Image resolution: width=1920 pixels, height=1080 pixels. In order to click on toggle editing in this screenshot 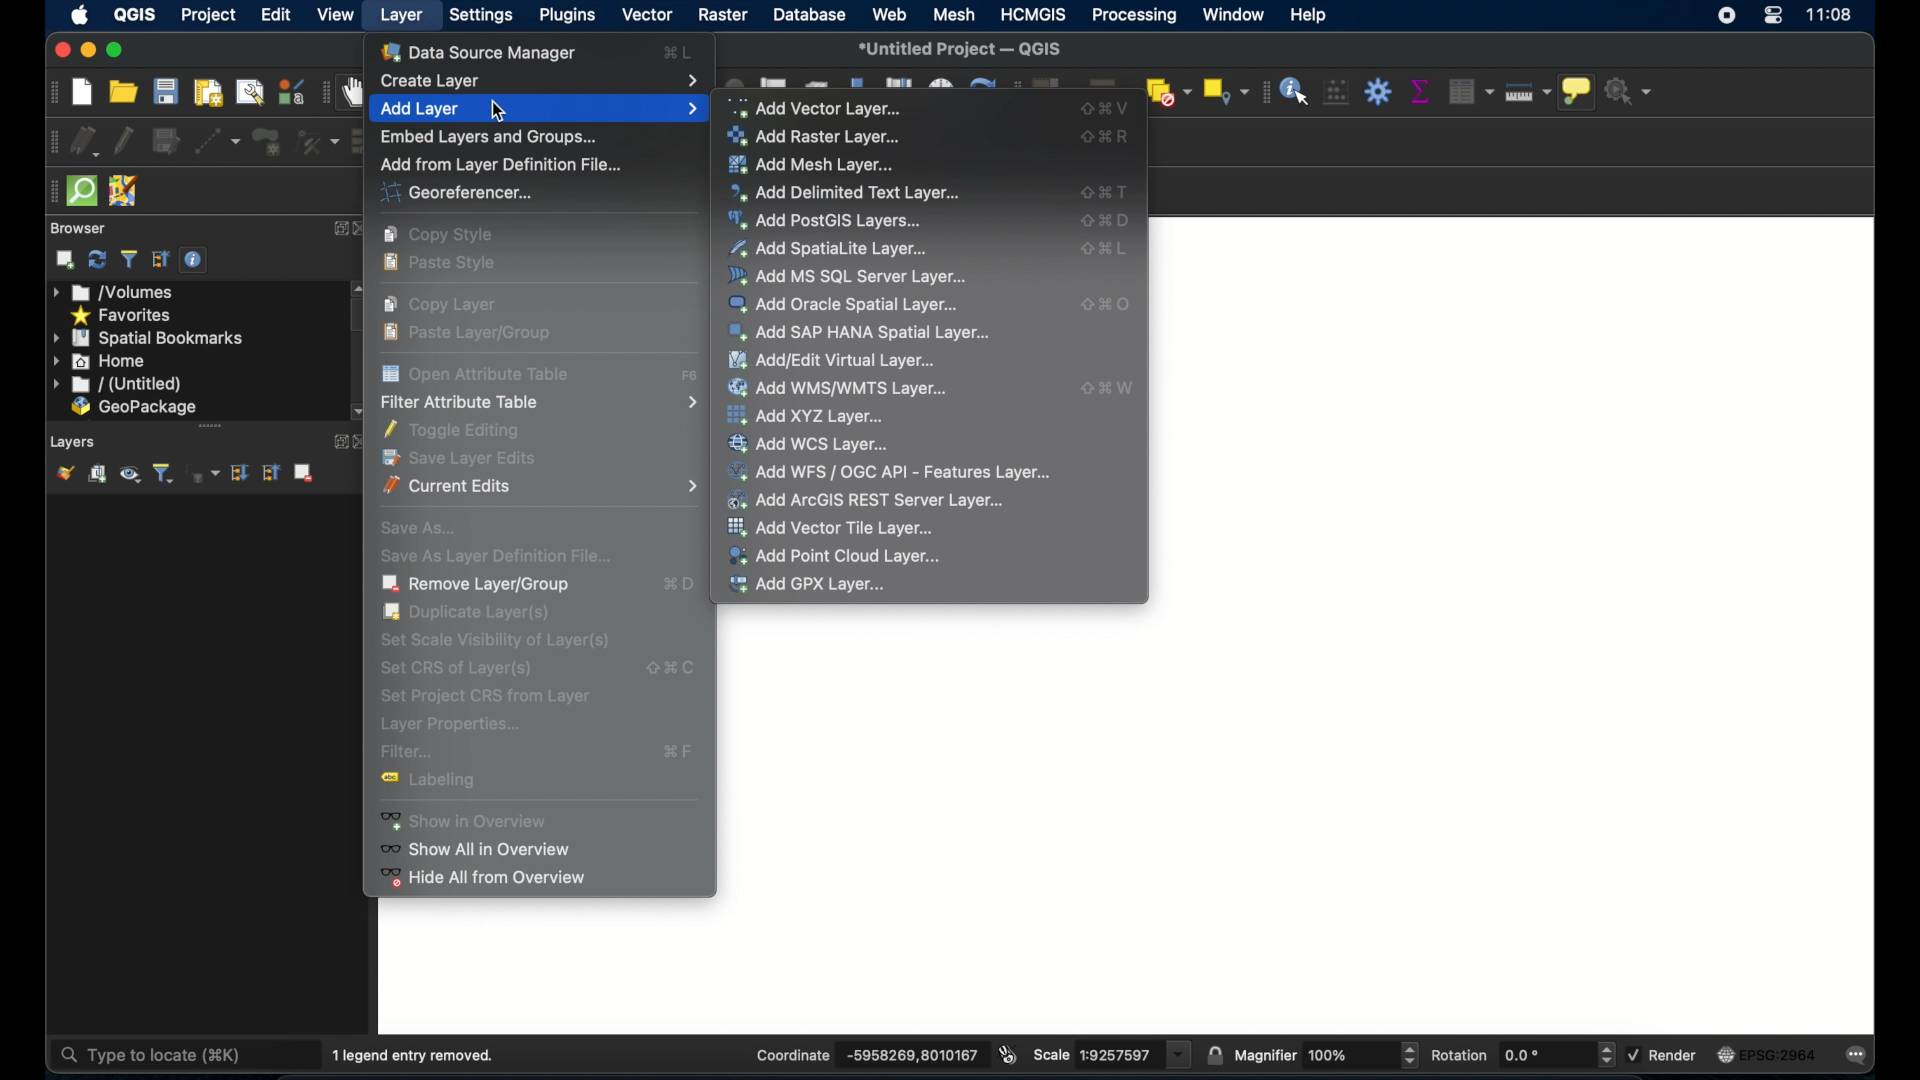, I will do `click(125, 138)`.